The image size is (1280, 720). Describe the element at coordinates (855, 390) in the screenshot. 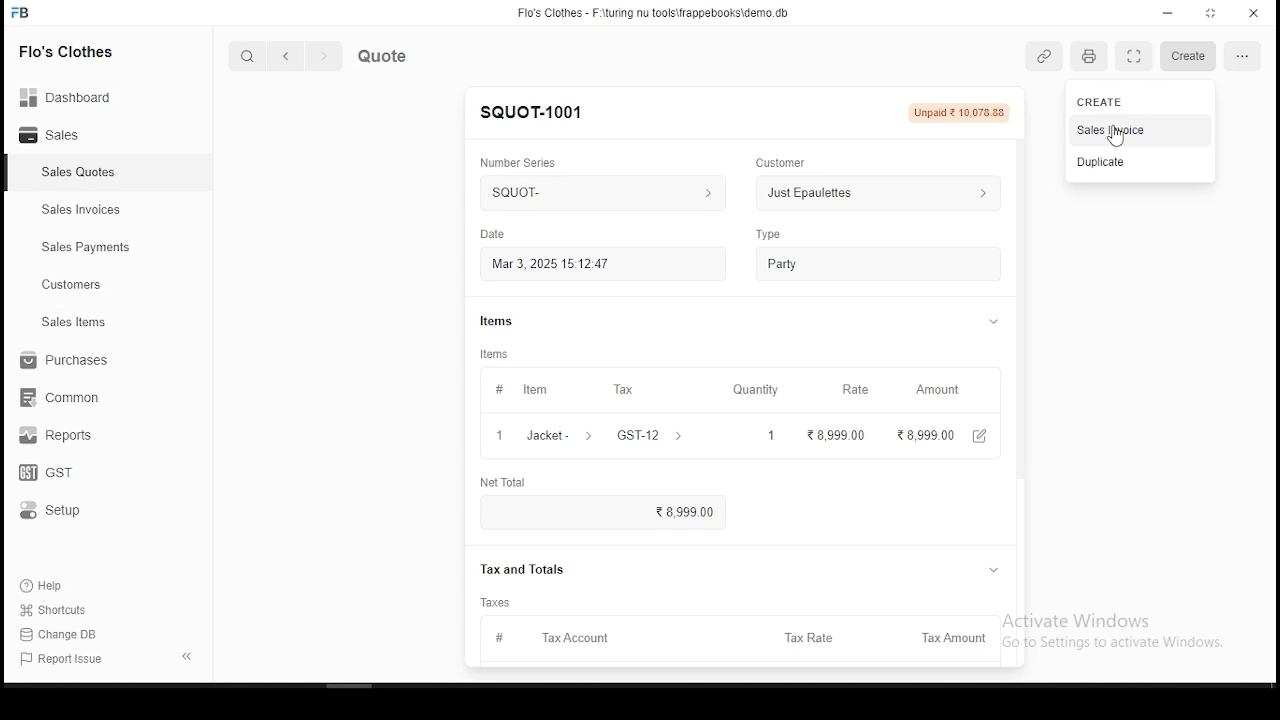

I see `rate` at that location.